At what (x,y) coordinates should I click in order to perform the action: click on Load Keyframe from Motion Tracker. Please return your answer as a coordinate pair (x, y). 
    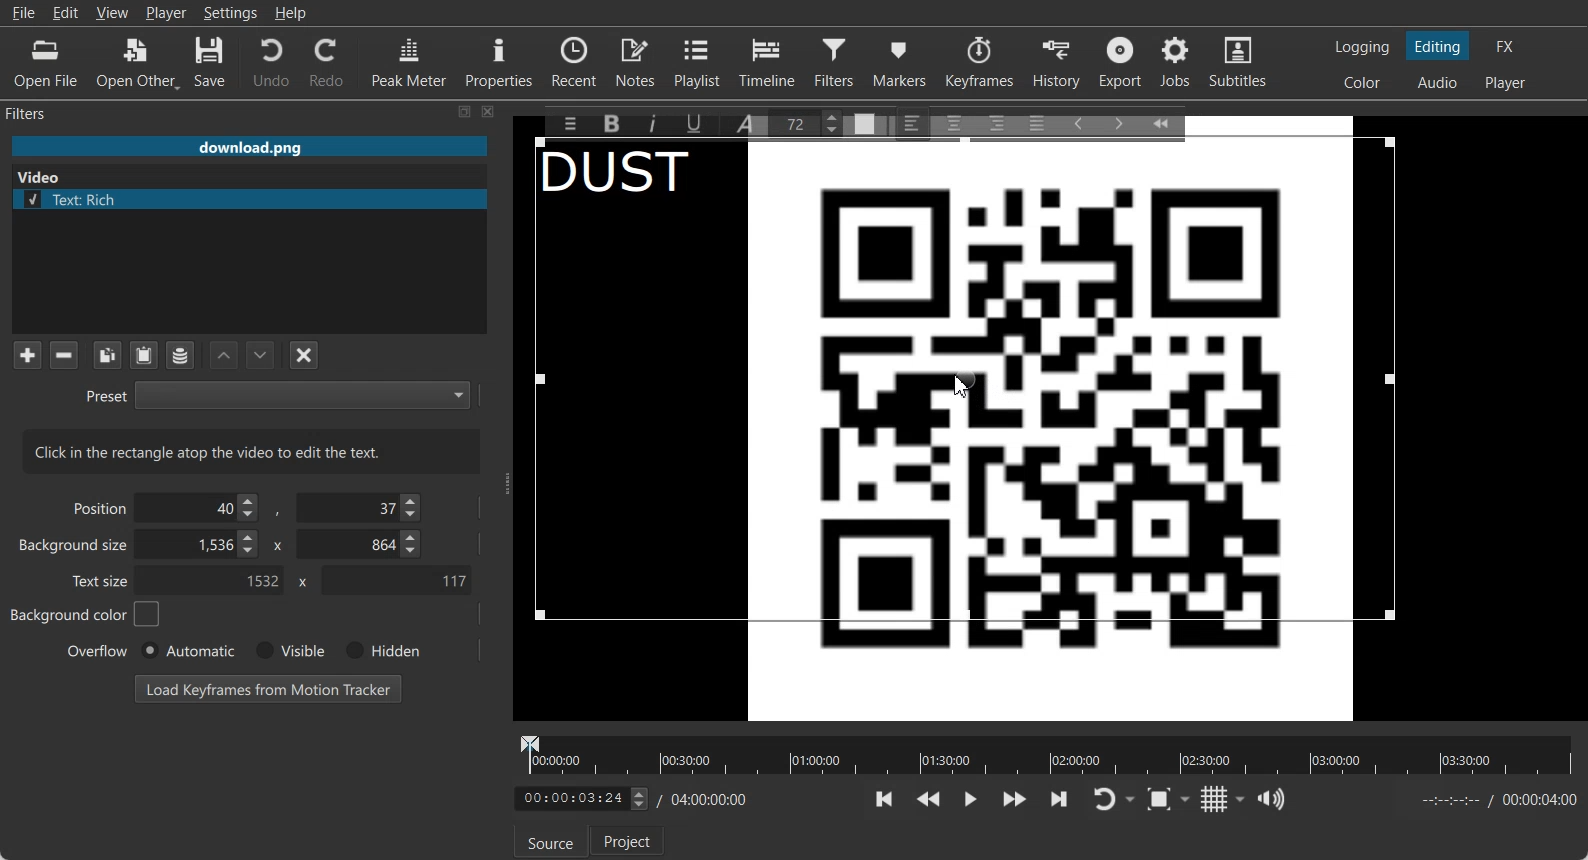
    Looking at the image, I should click on (268, 688).